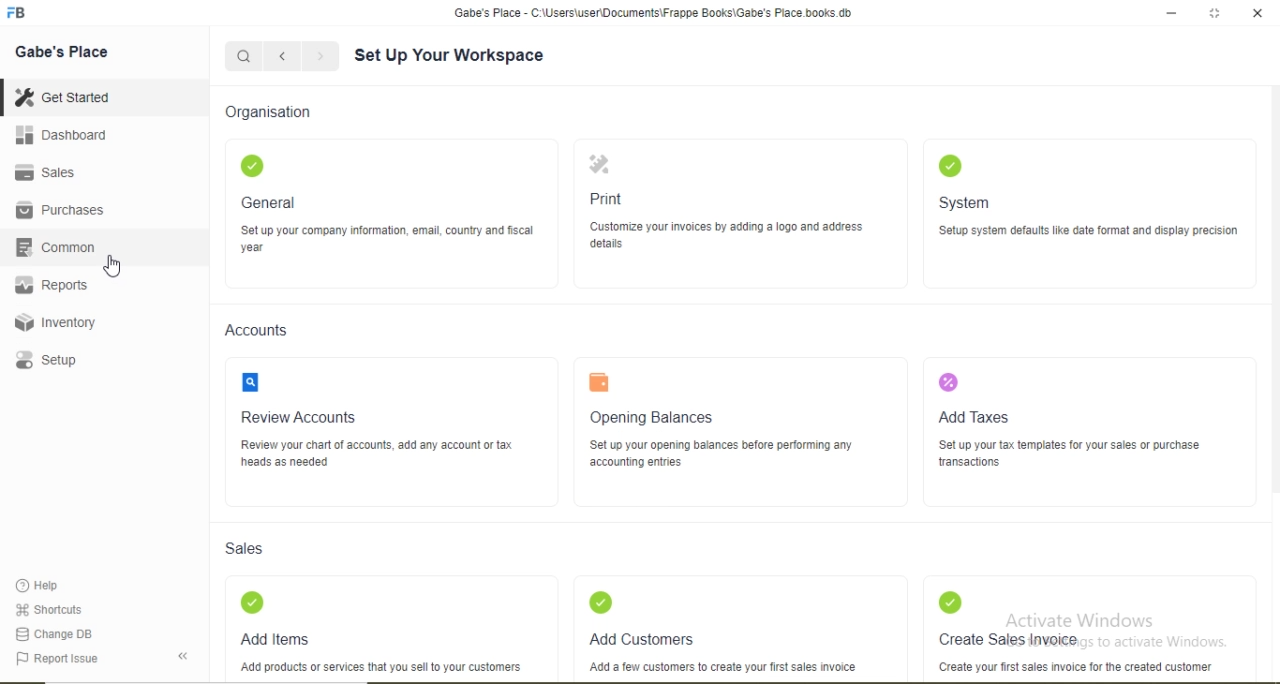 This screenshot has width=1280, height=684. Describe the element at coordinates (1259, 13) in the screenshot. I see `close` at that location.